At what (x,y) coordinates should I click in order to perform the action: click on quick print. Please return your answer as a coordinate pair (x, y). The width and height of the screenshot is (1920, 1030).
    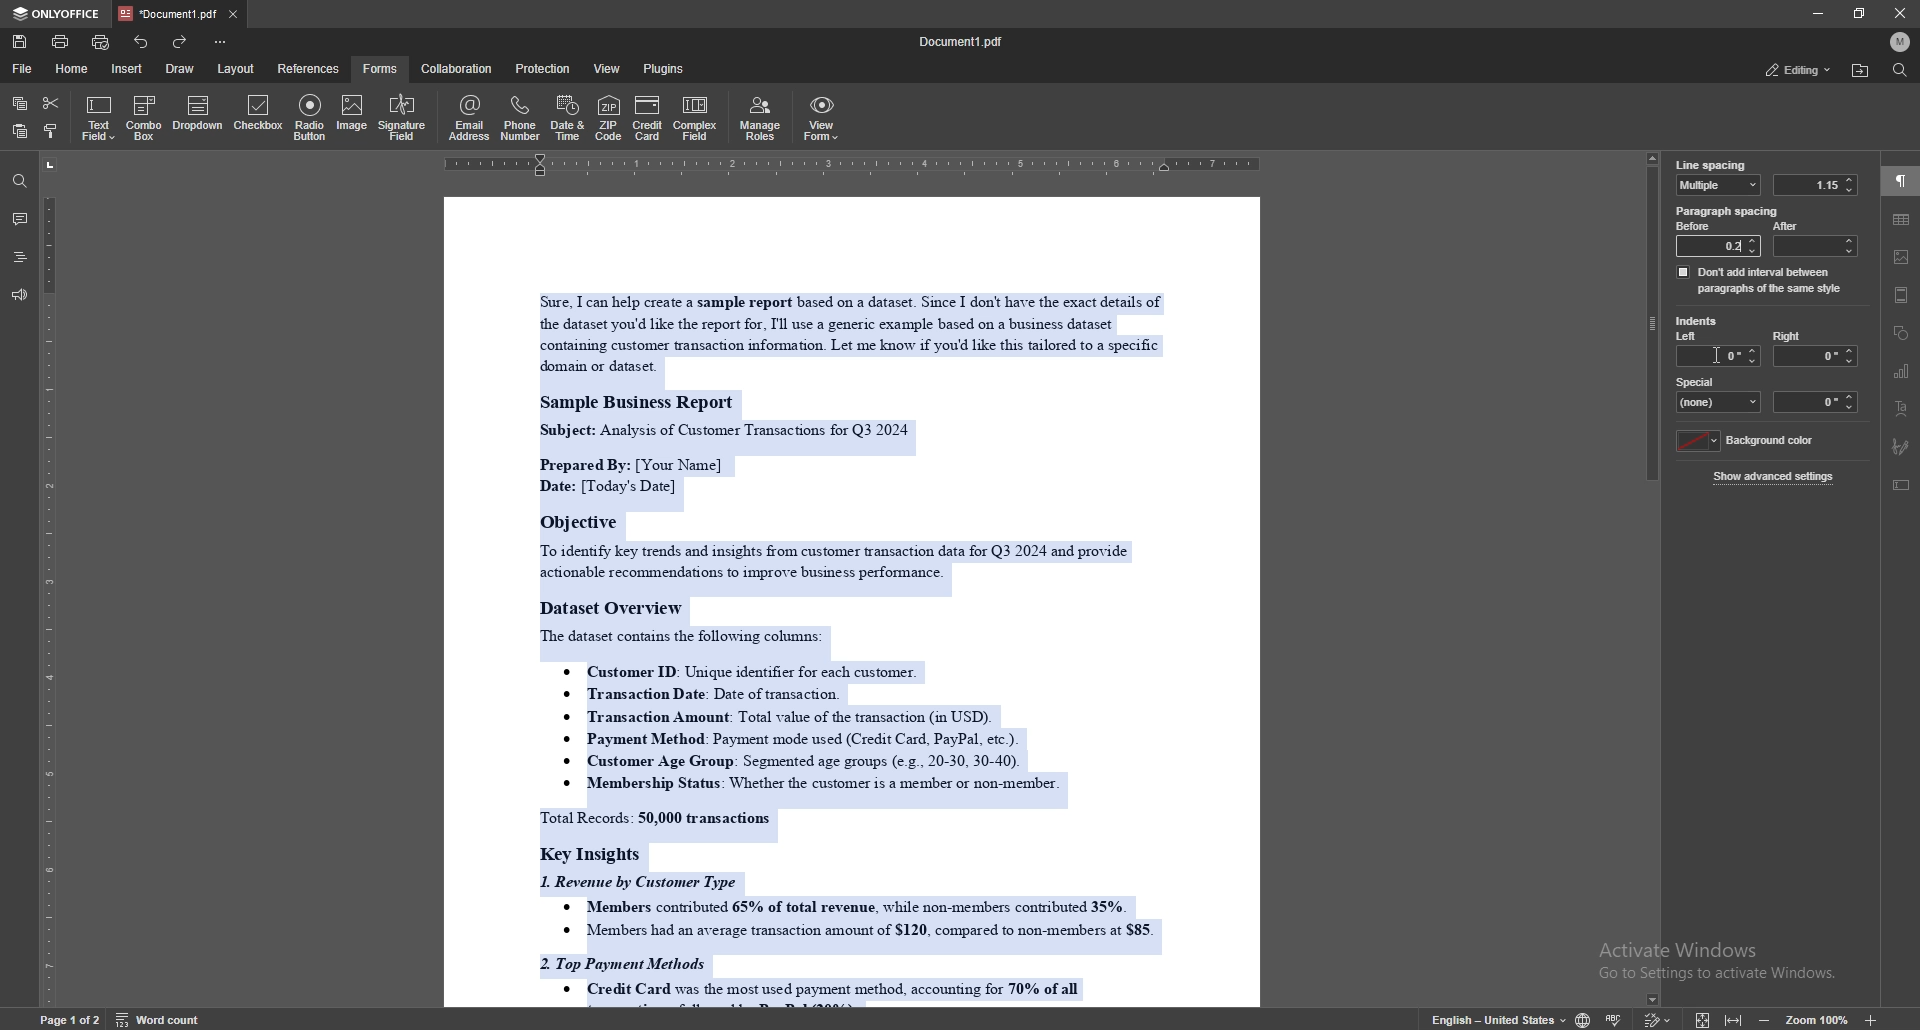
    Looking at the image, I should click on (103, 42).